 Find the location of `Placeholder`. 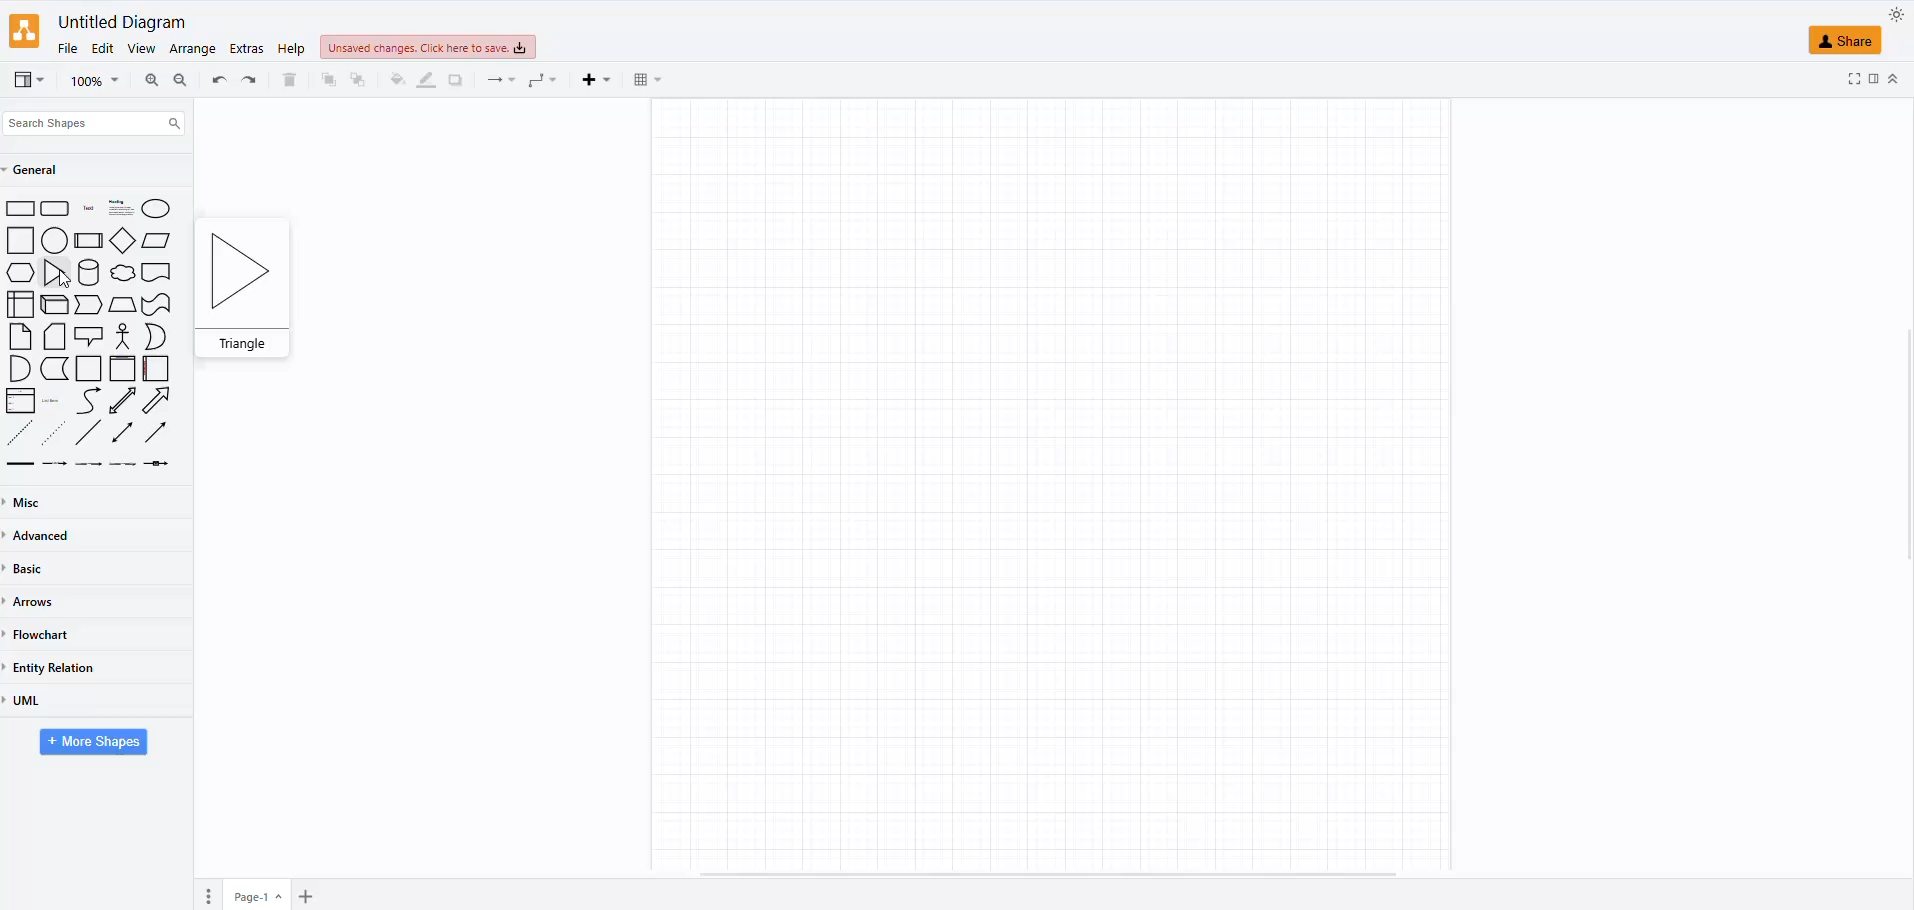

Placeholder is located at coordinates (52, 401).